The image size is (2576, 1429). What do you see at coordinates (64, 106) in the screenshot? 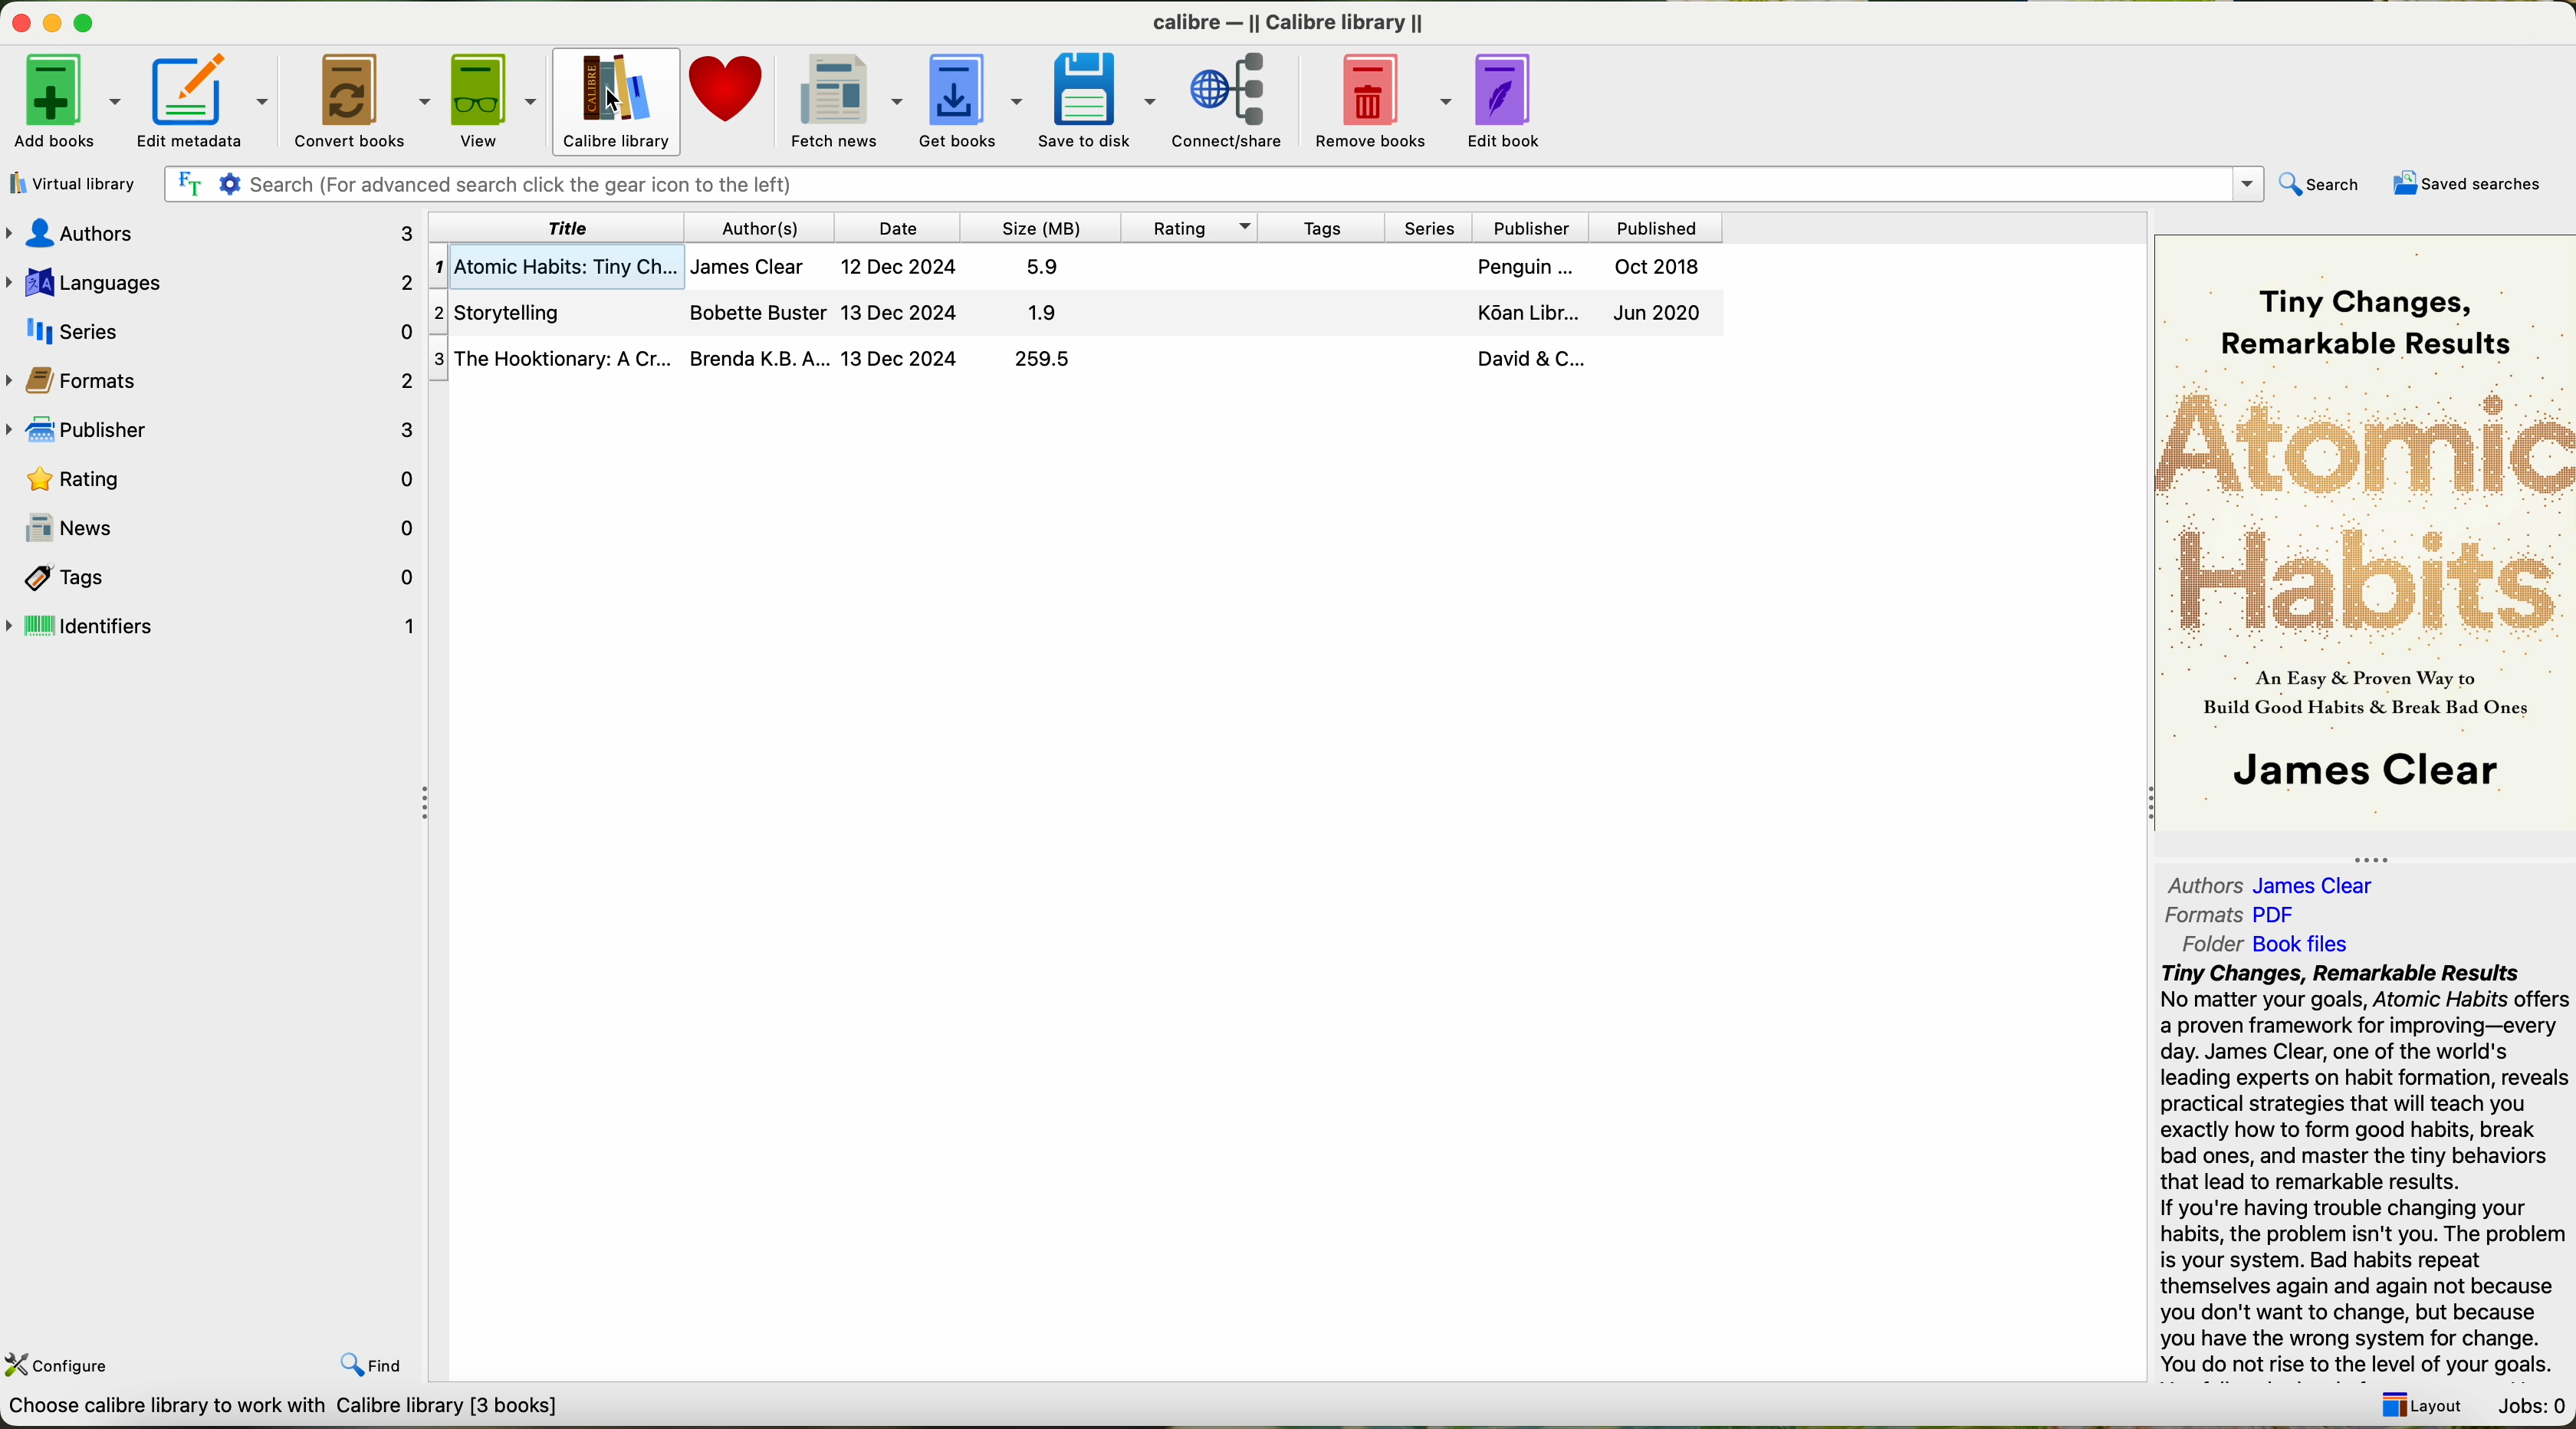
I see `add books` at bounding box center [64, 106].